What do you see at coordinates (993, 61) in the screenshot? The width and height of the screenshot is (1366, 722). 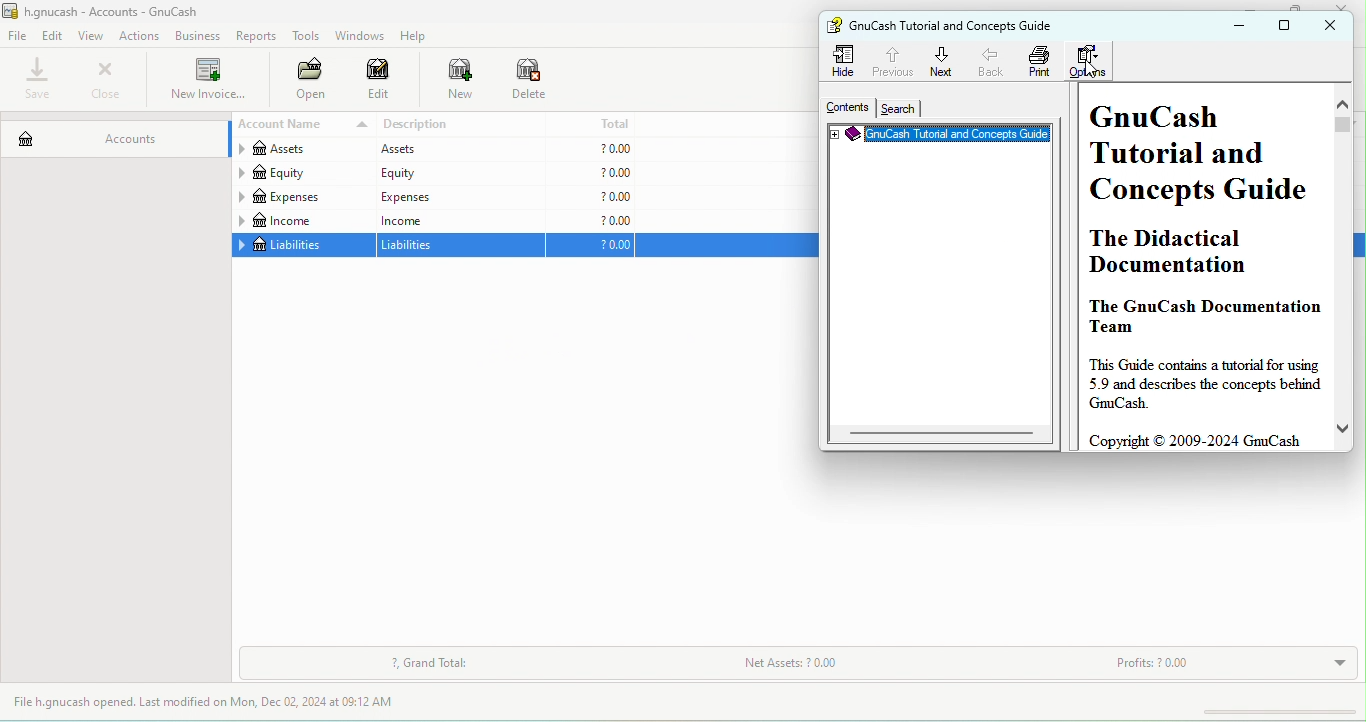 I see `back` at bounding box center [993, 61].